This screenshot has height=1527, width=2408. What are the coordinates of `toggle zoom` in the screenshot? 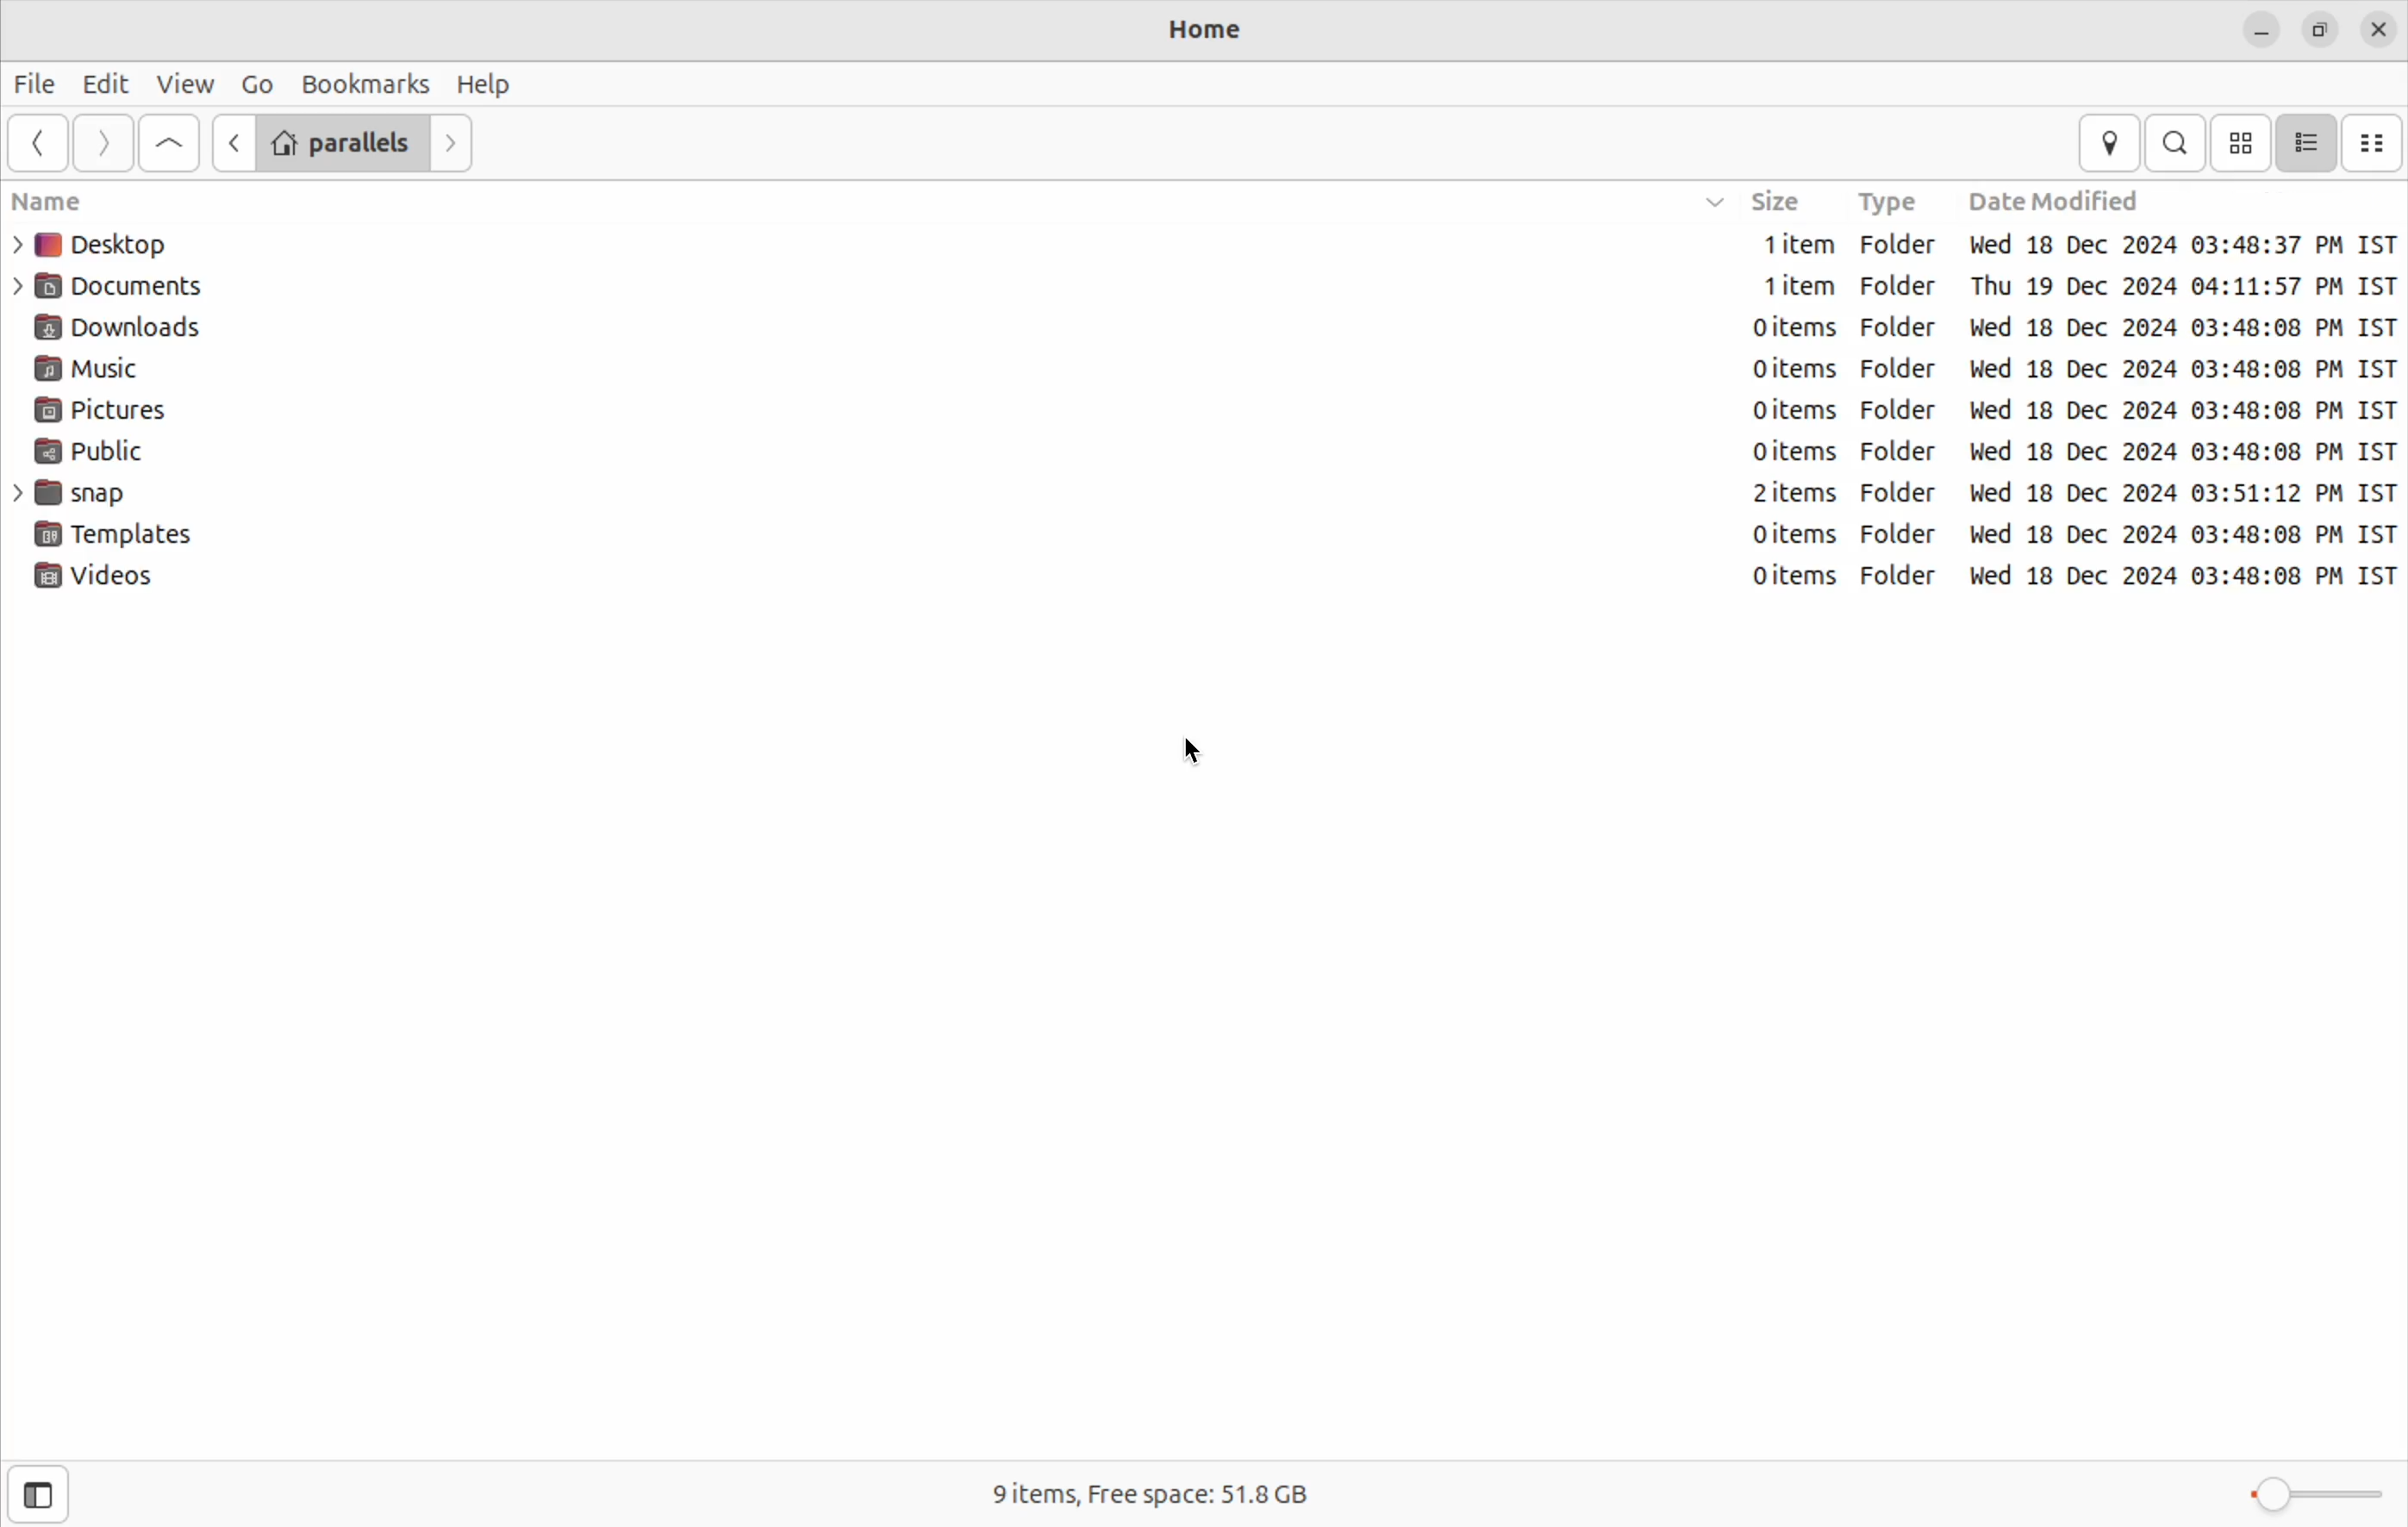 It's located at (2315, 1493).